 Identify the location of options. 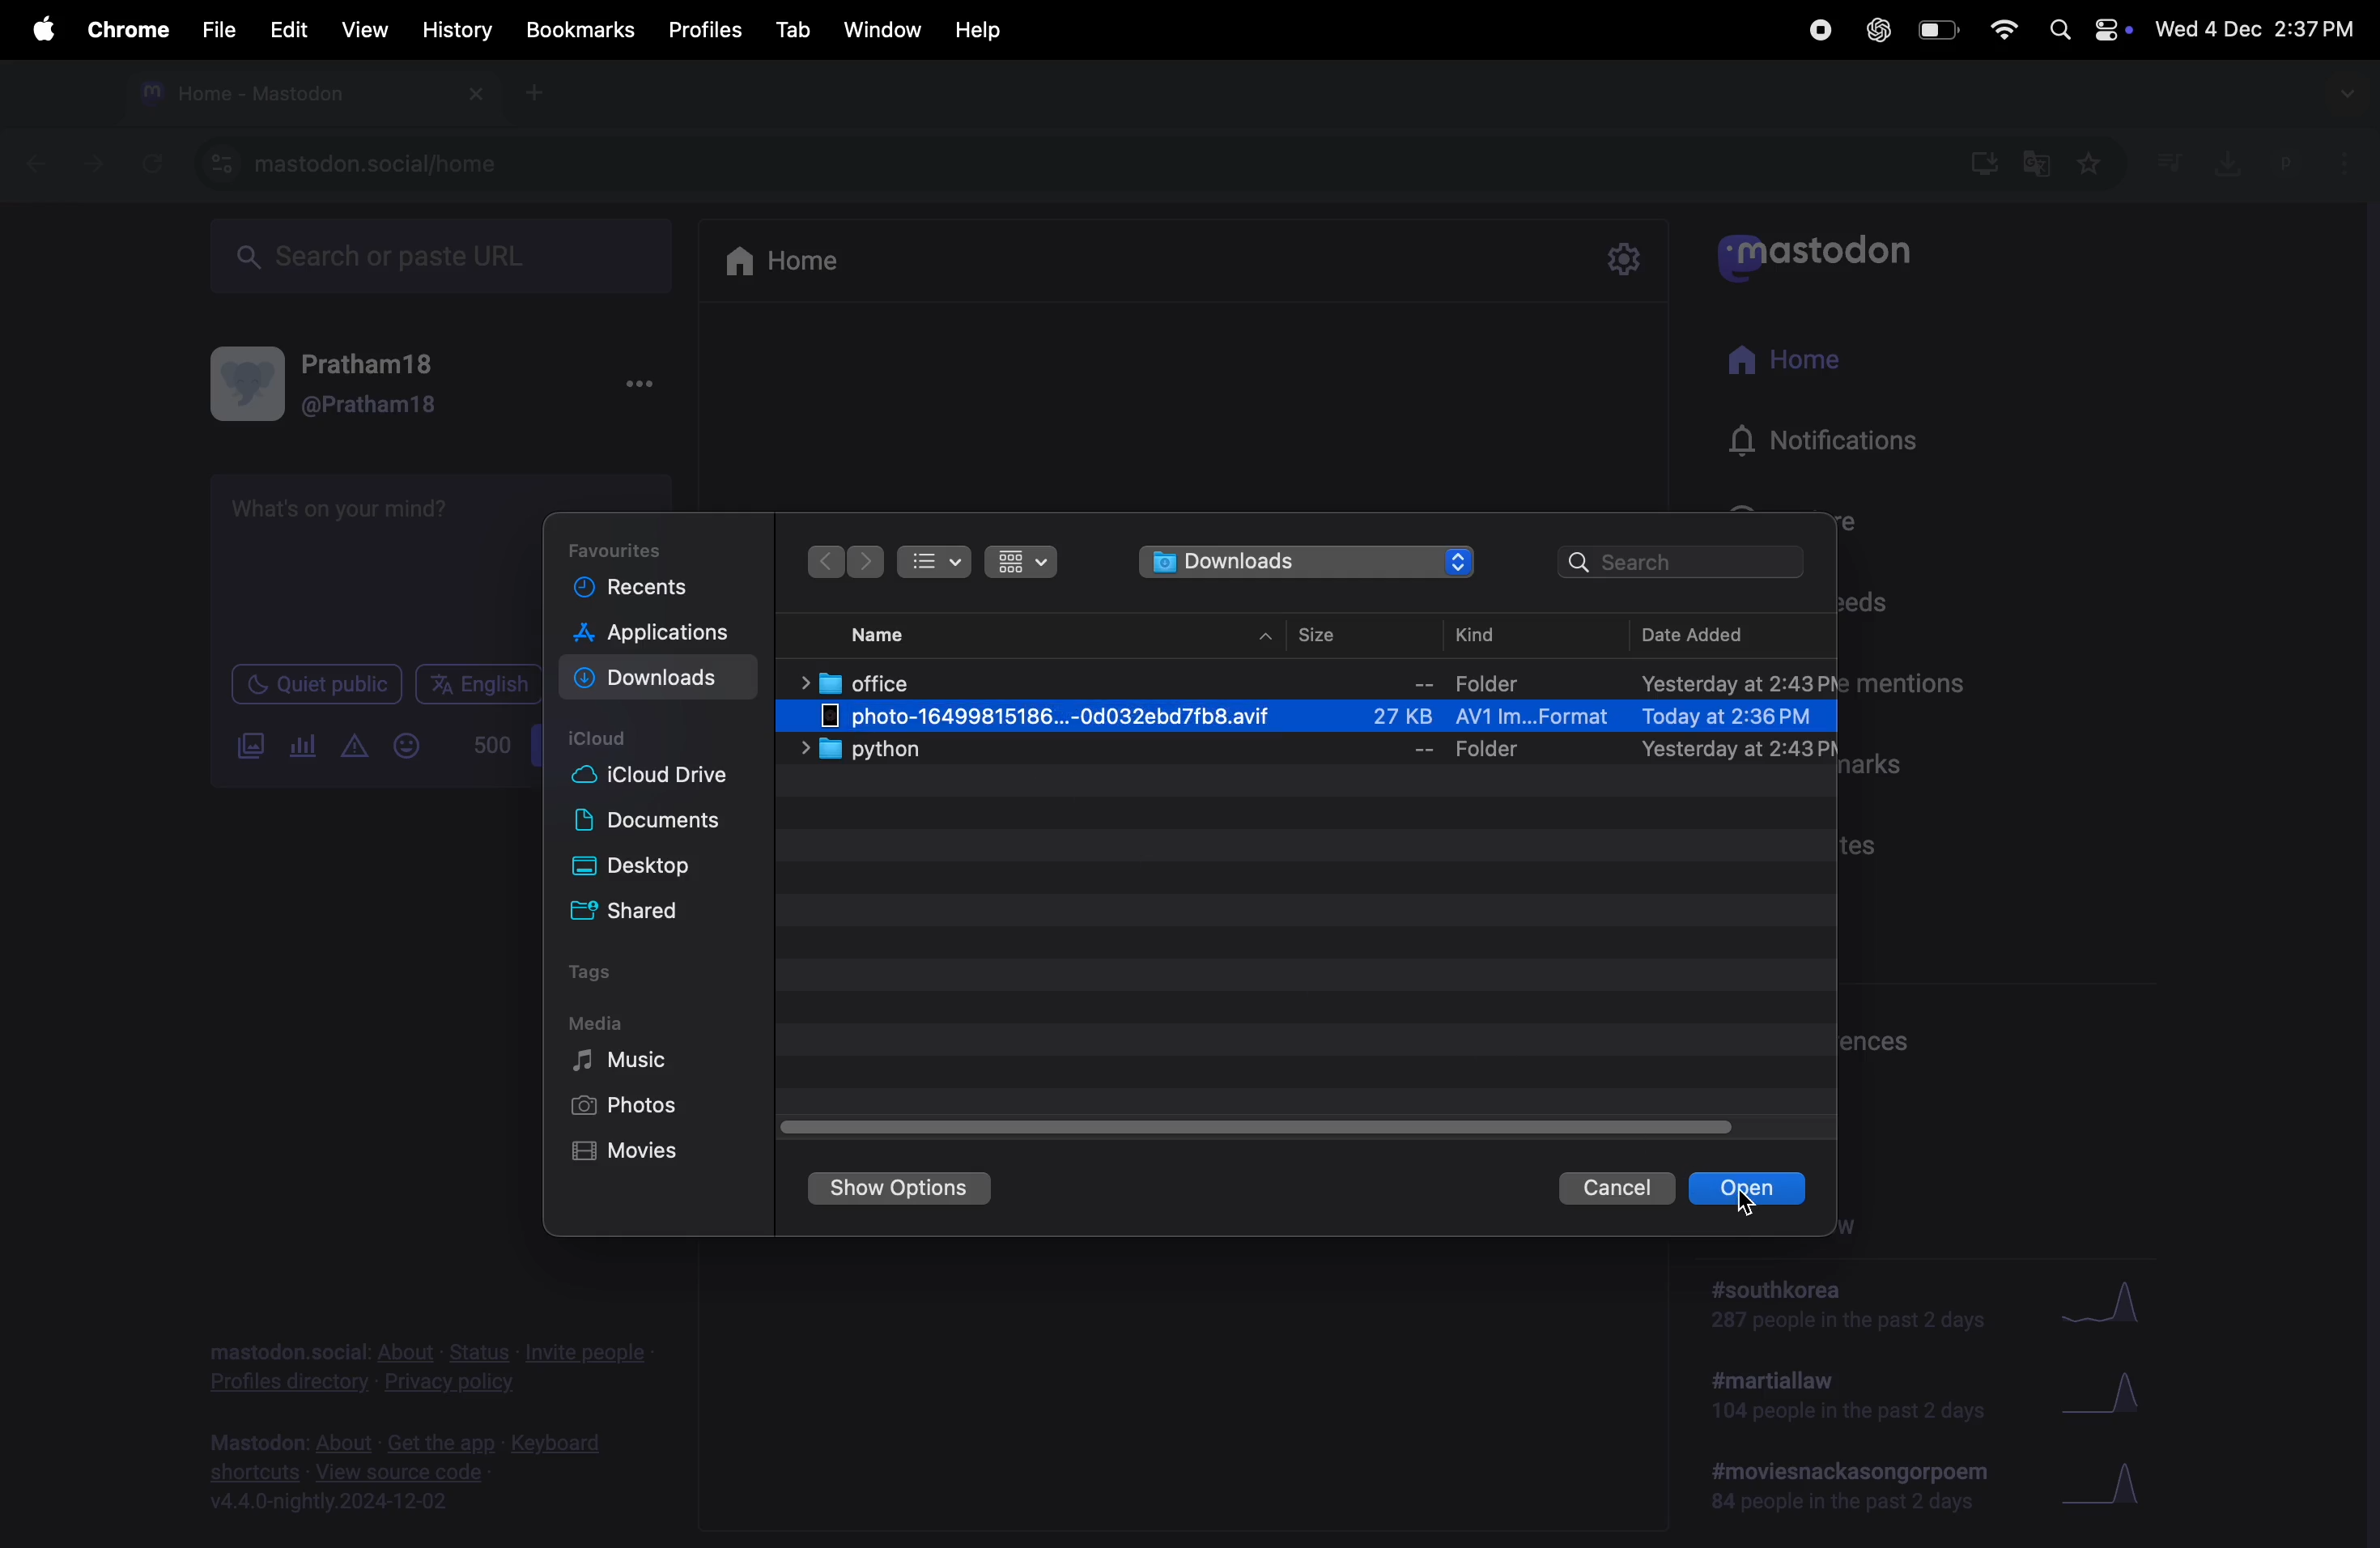
(636, 385).